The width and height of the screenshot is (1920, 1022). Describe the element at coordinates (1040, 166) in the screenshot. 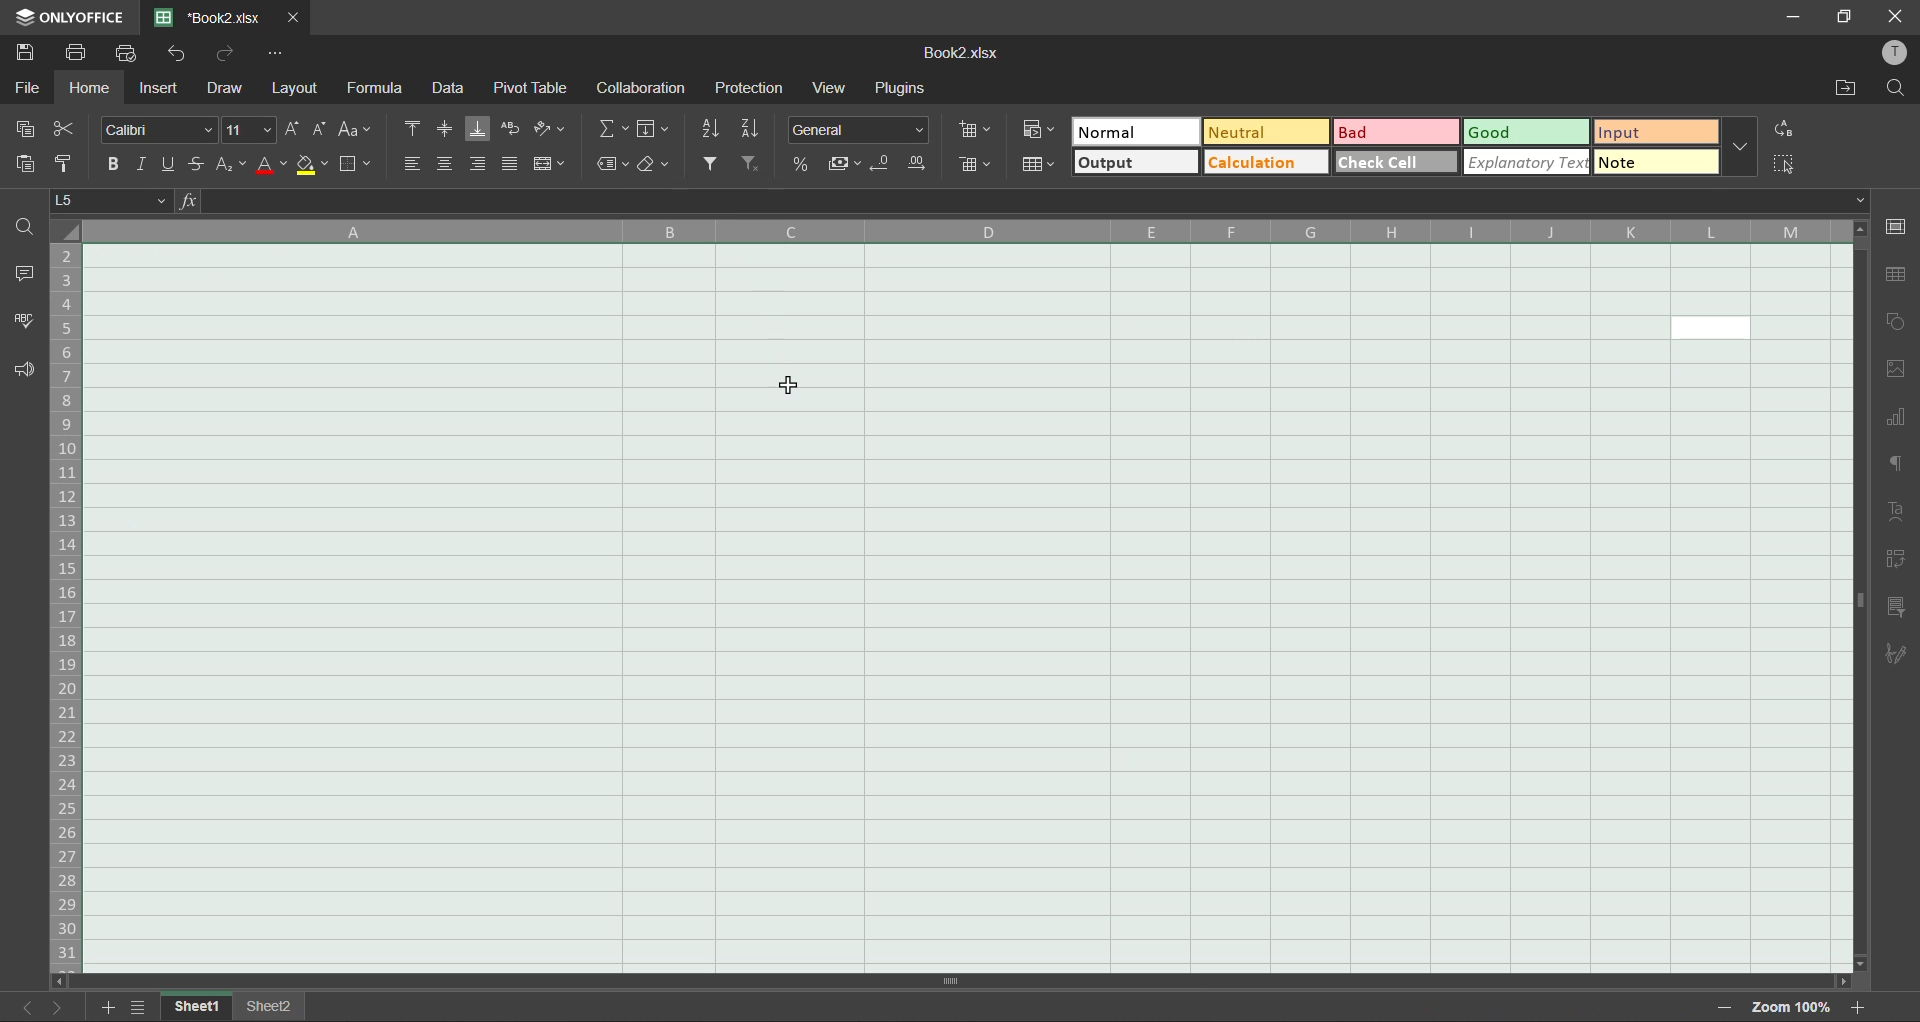

I see `format as table` at that location.